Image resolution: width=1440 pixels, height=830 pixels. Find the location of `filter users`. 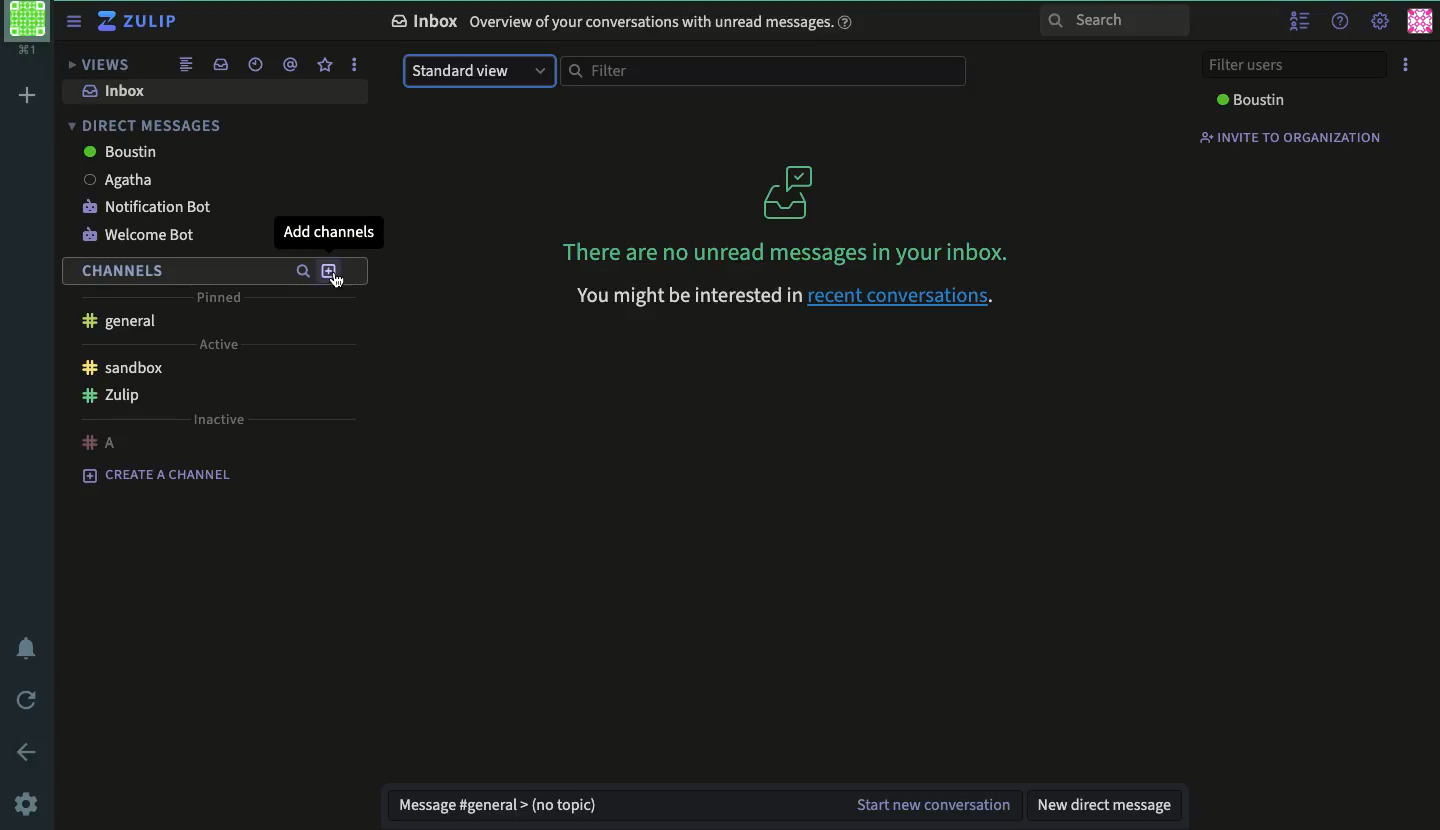

filter users is located at coordinates (1291, 65).